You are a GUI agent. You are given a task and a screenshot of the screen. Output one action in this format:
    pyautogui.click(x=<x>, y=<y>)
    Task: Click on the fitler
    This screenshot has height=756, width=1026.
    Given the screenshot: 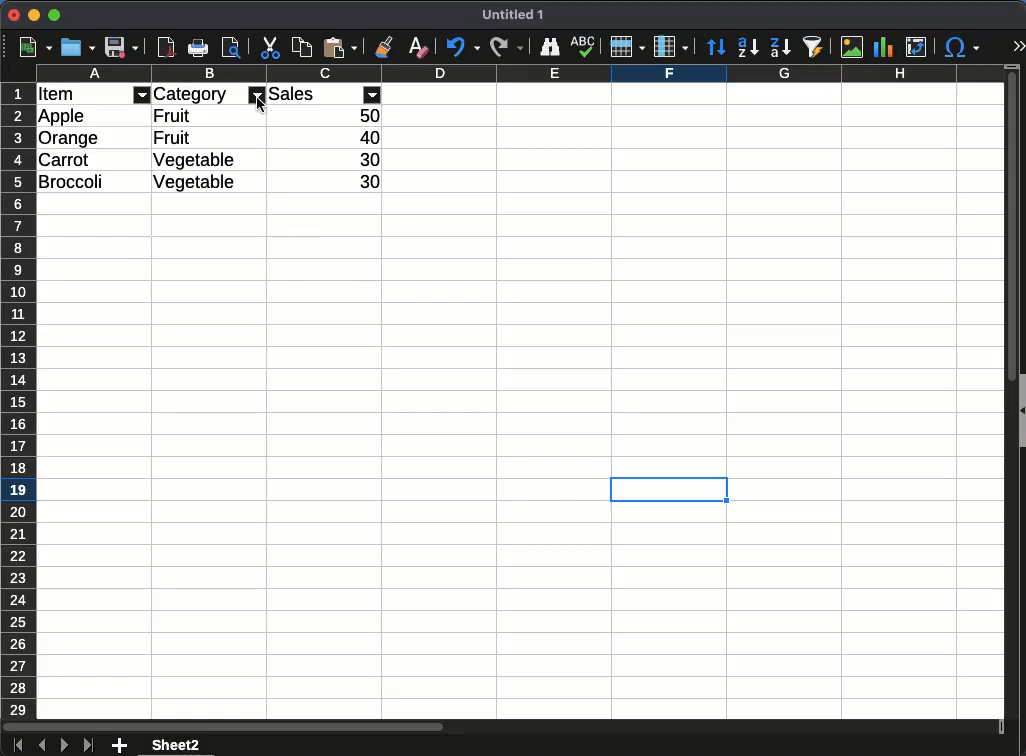 What is the action you would take?
    pyautogui.click(x=144, y=94)
    